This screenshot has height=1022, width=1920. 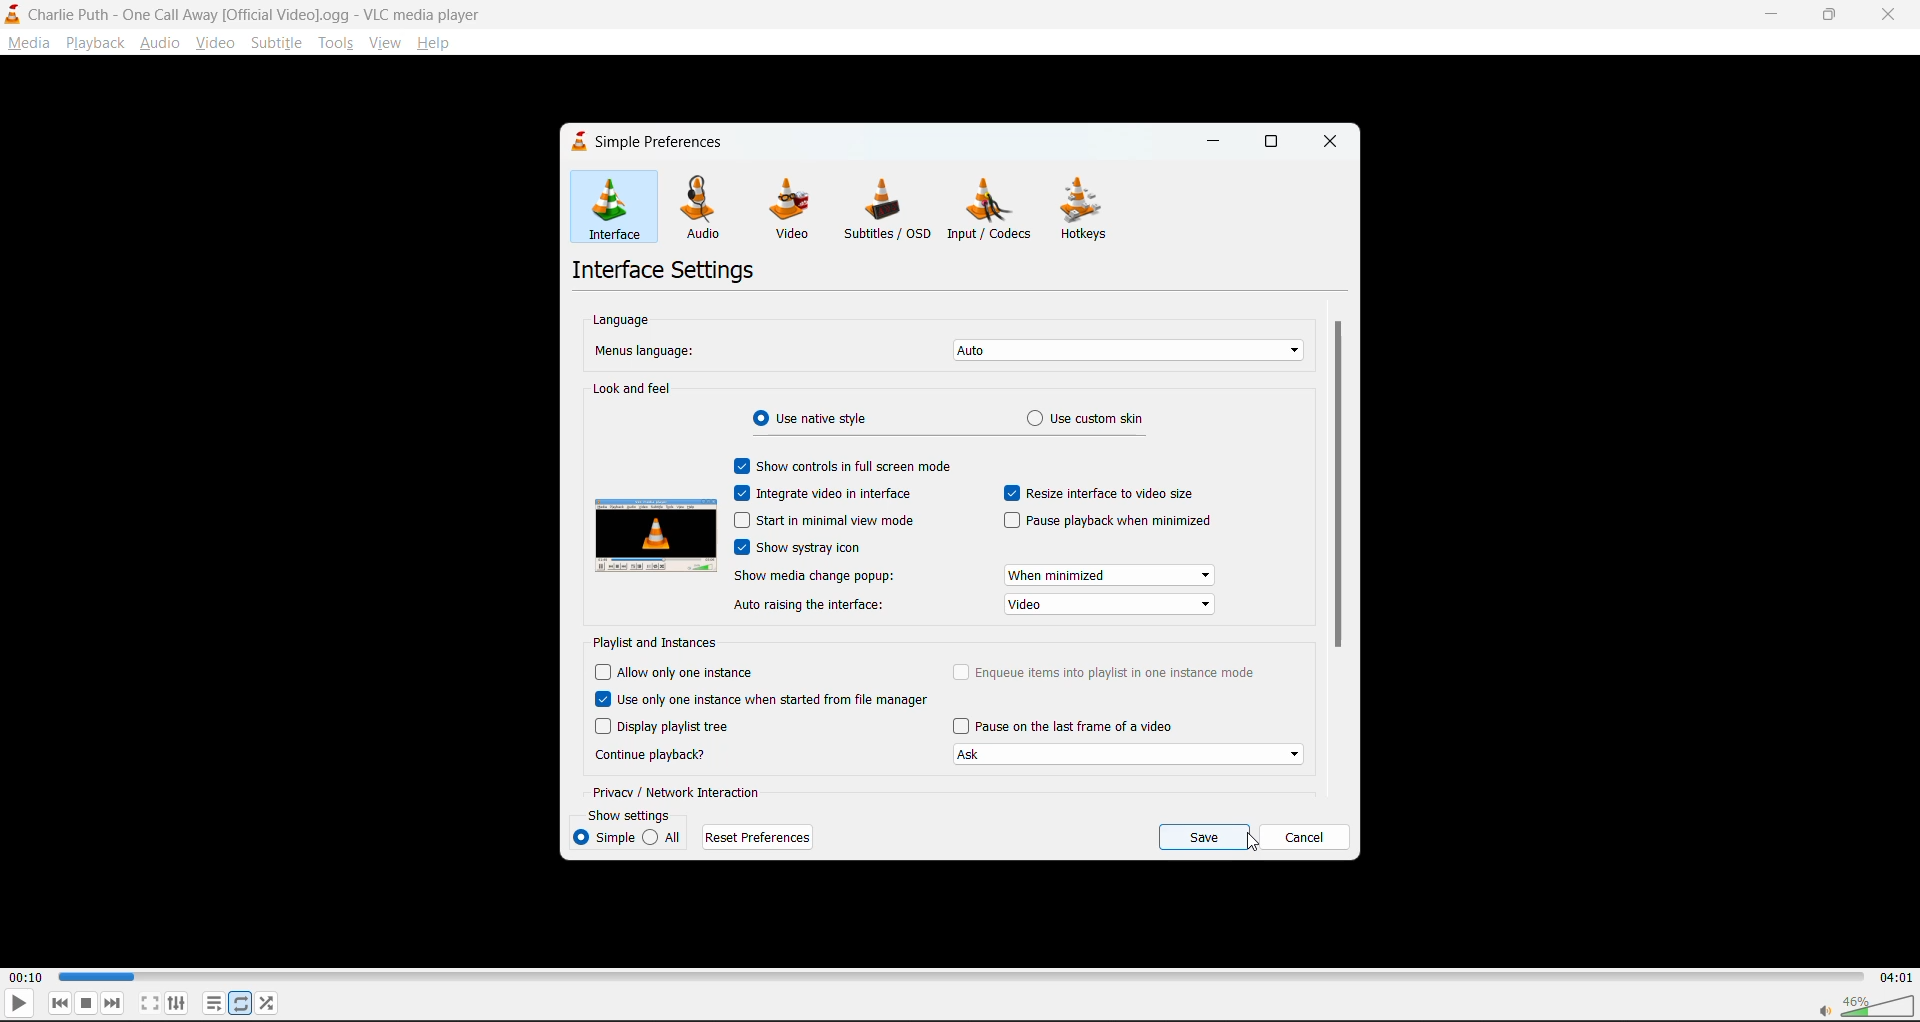 I want to click on cursor, so click(x=1255, y=845).